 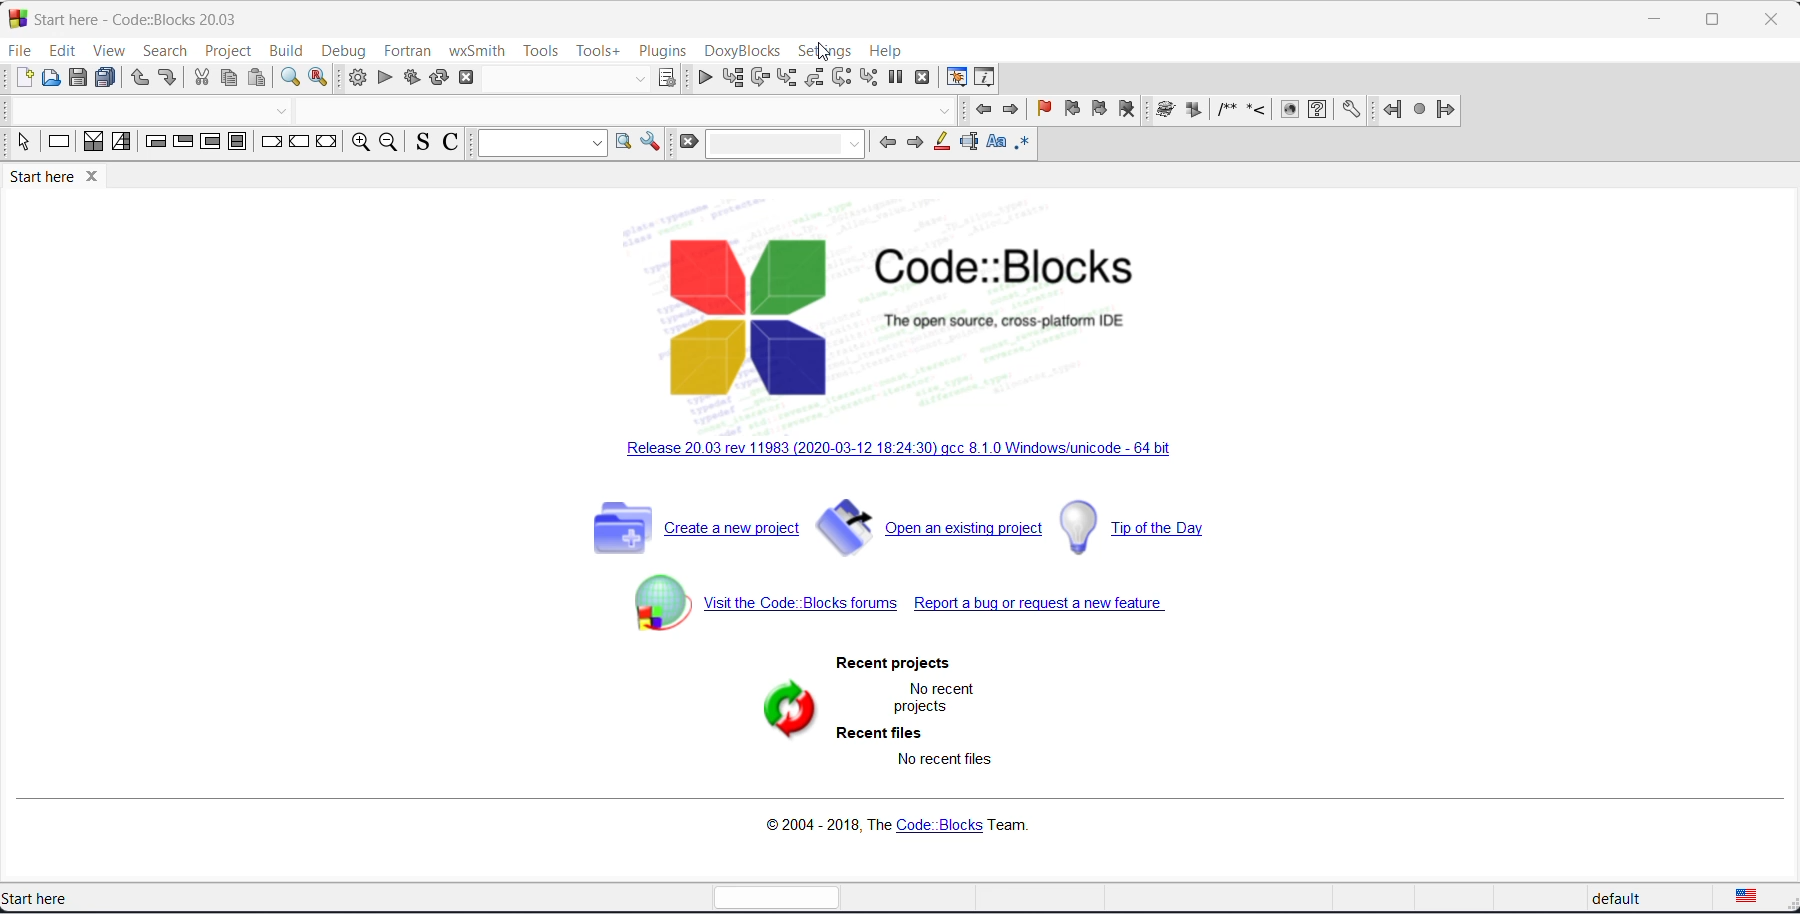 What do you see at coordinates (50, 78) in the screenshot?
I see `open` at bounding box center [50, 78].